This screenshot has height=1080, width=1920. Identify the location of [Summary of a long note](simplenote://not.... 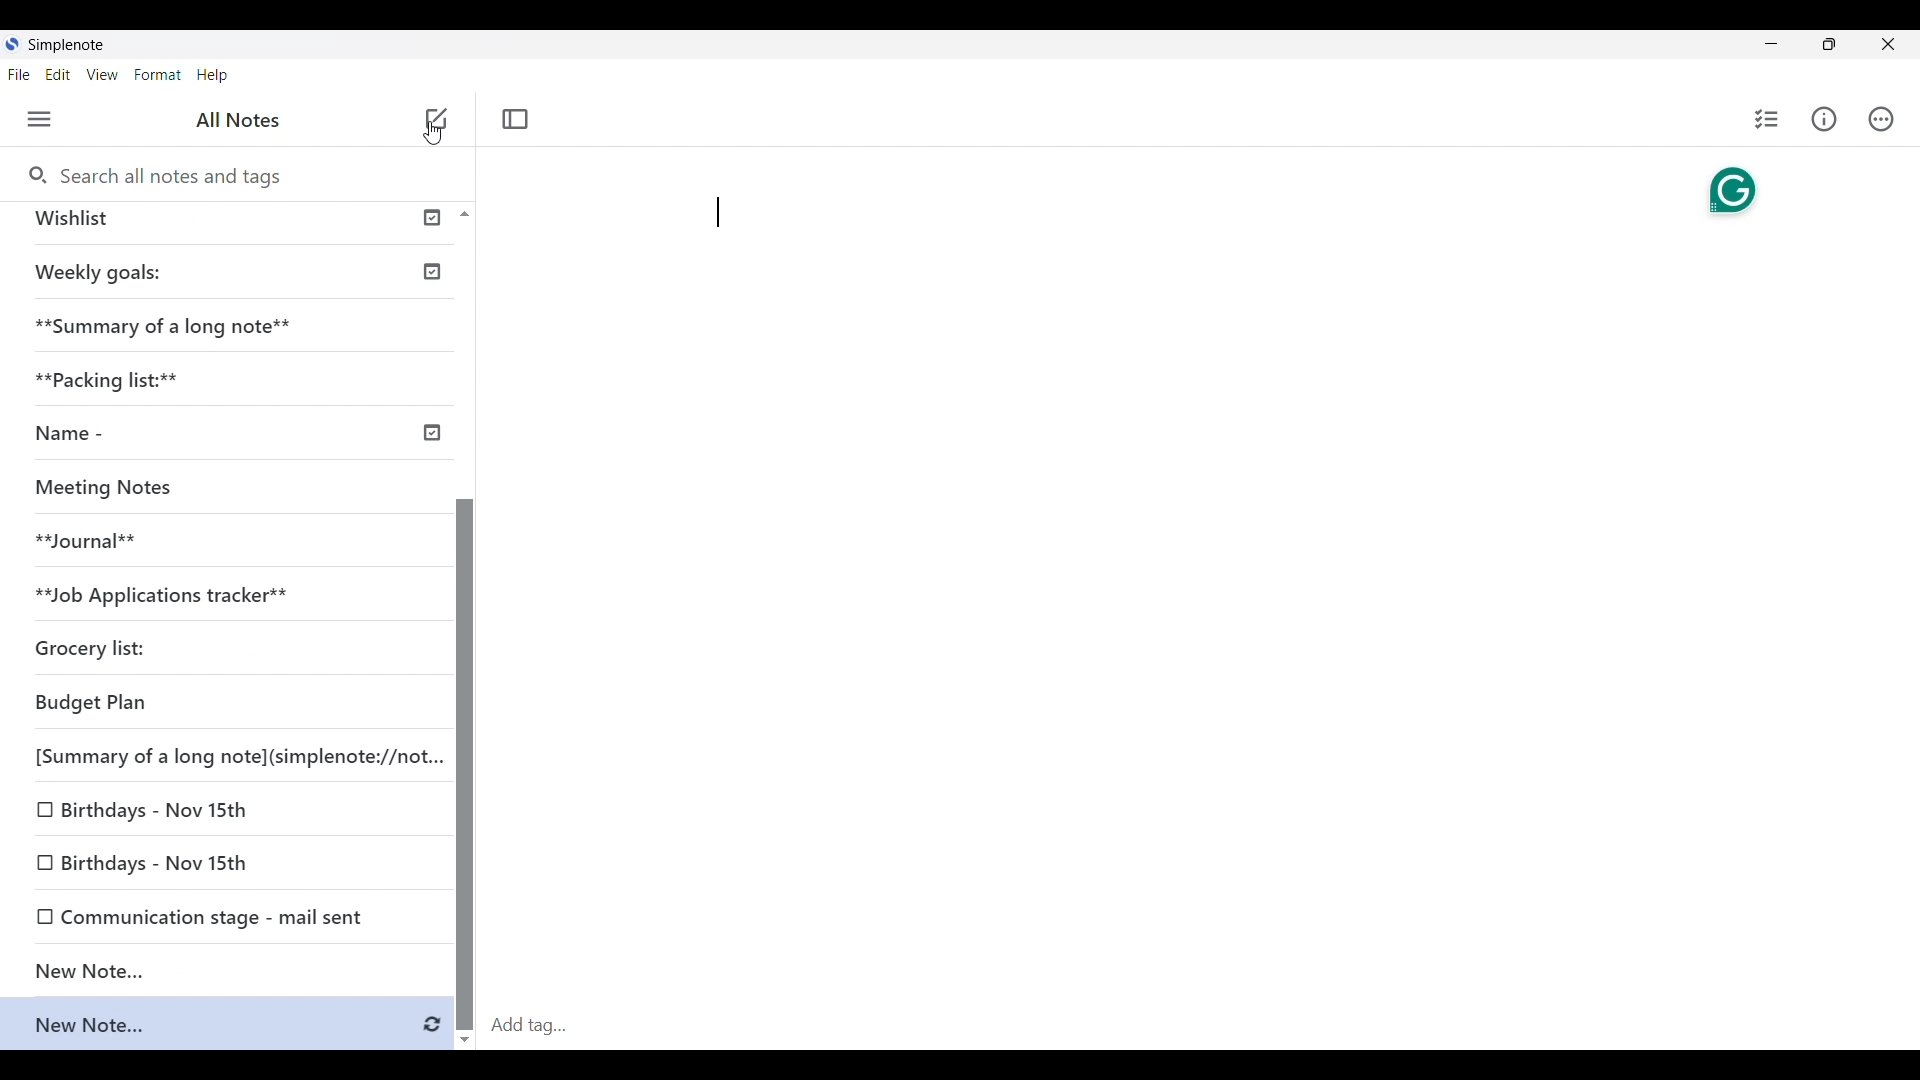
(238, 757).